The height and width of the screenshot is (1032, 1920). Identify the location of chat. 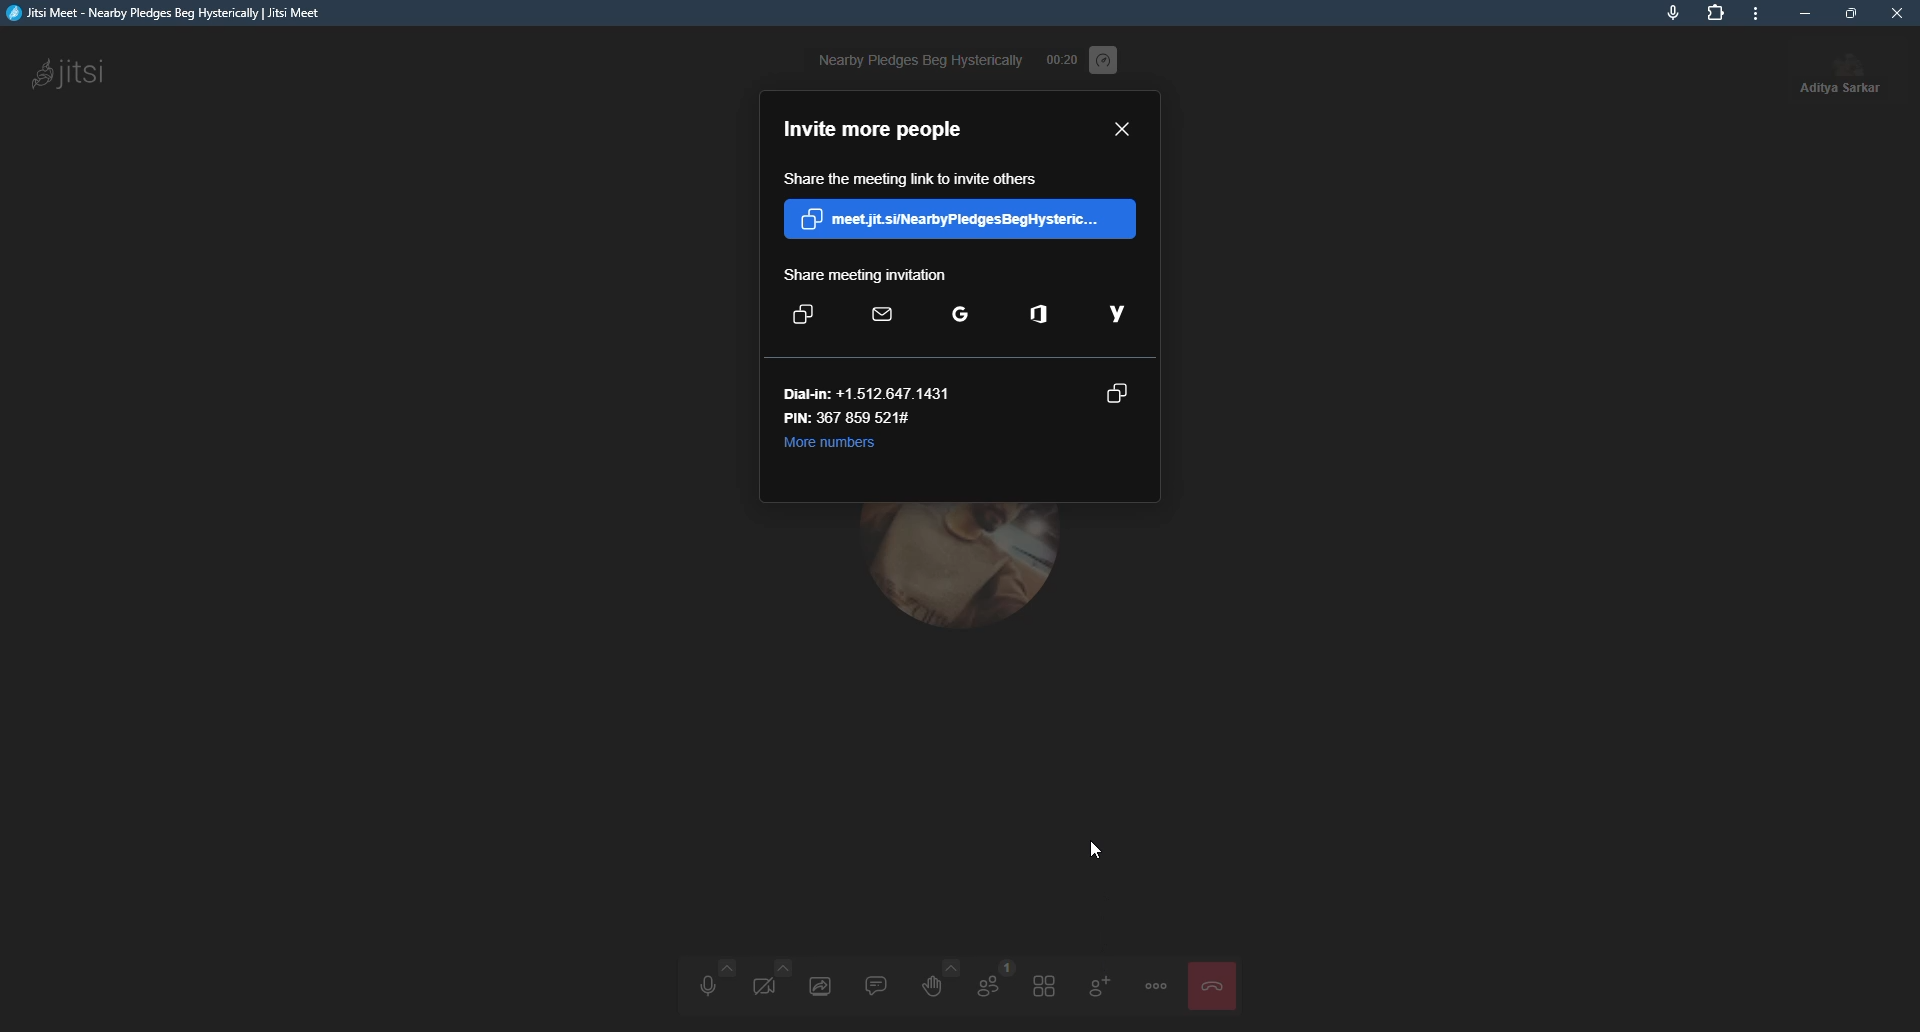
(875, 985).